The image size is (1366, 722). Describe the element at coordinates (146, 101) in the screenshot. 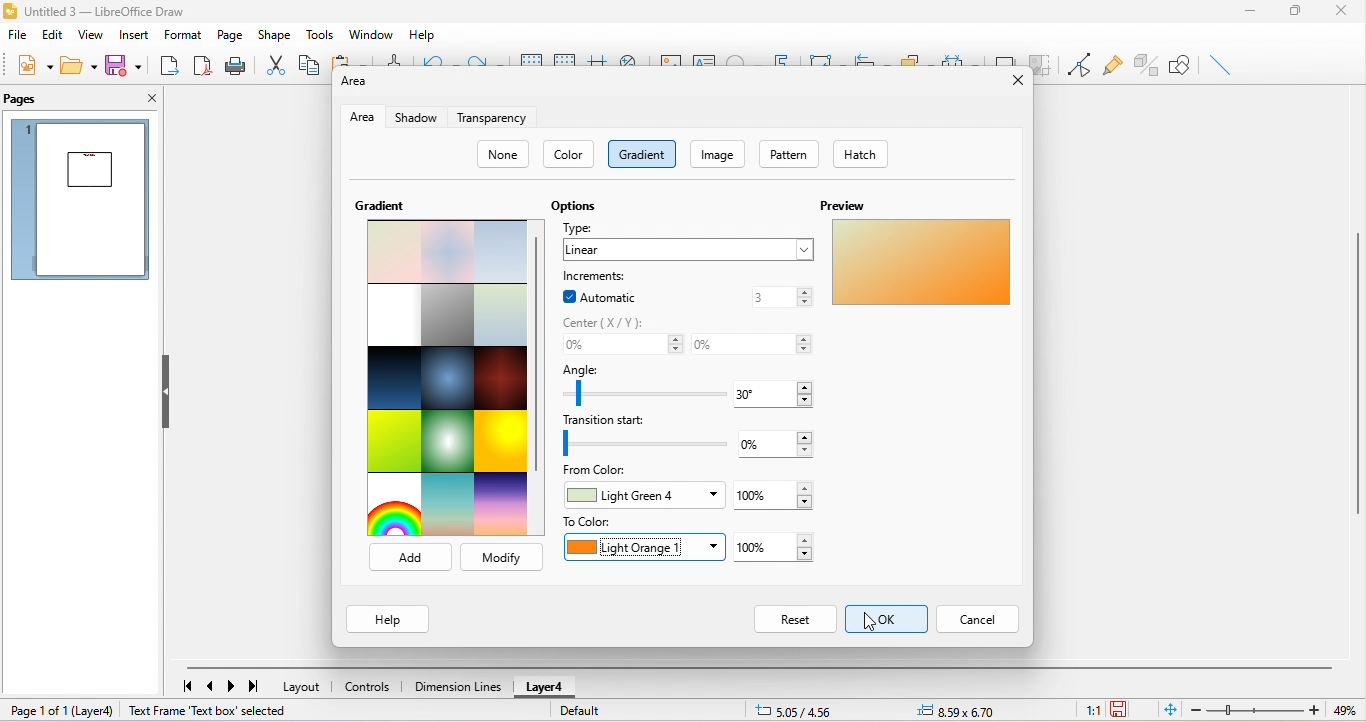

I see `close` at that location.